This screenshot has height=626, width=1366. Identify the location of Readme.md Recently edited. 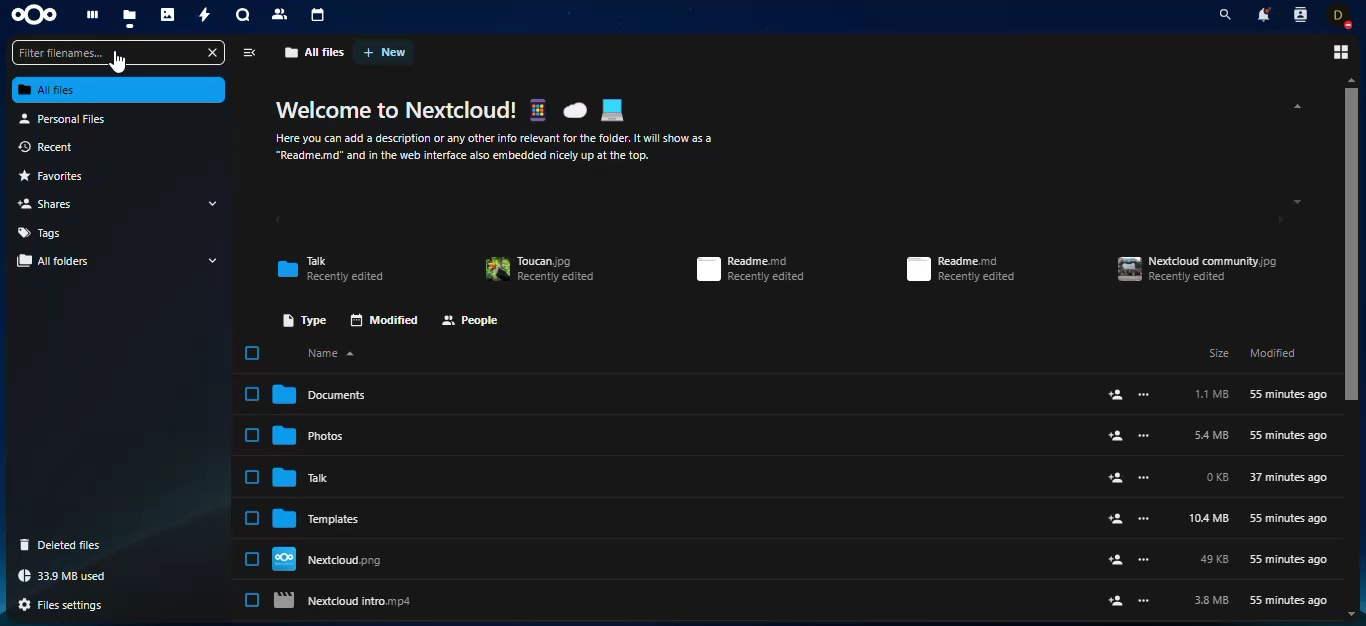
(750, 269).